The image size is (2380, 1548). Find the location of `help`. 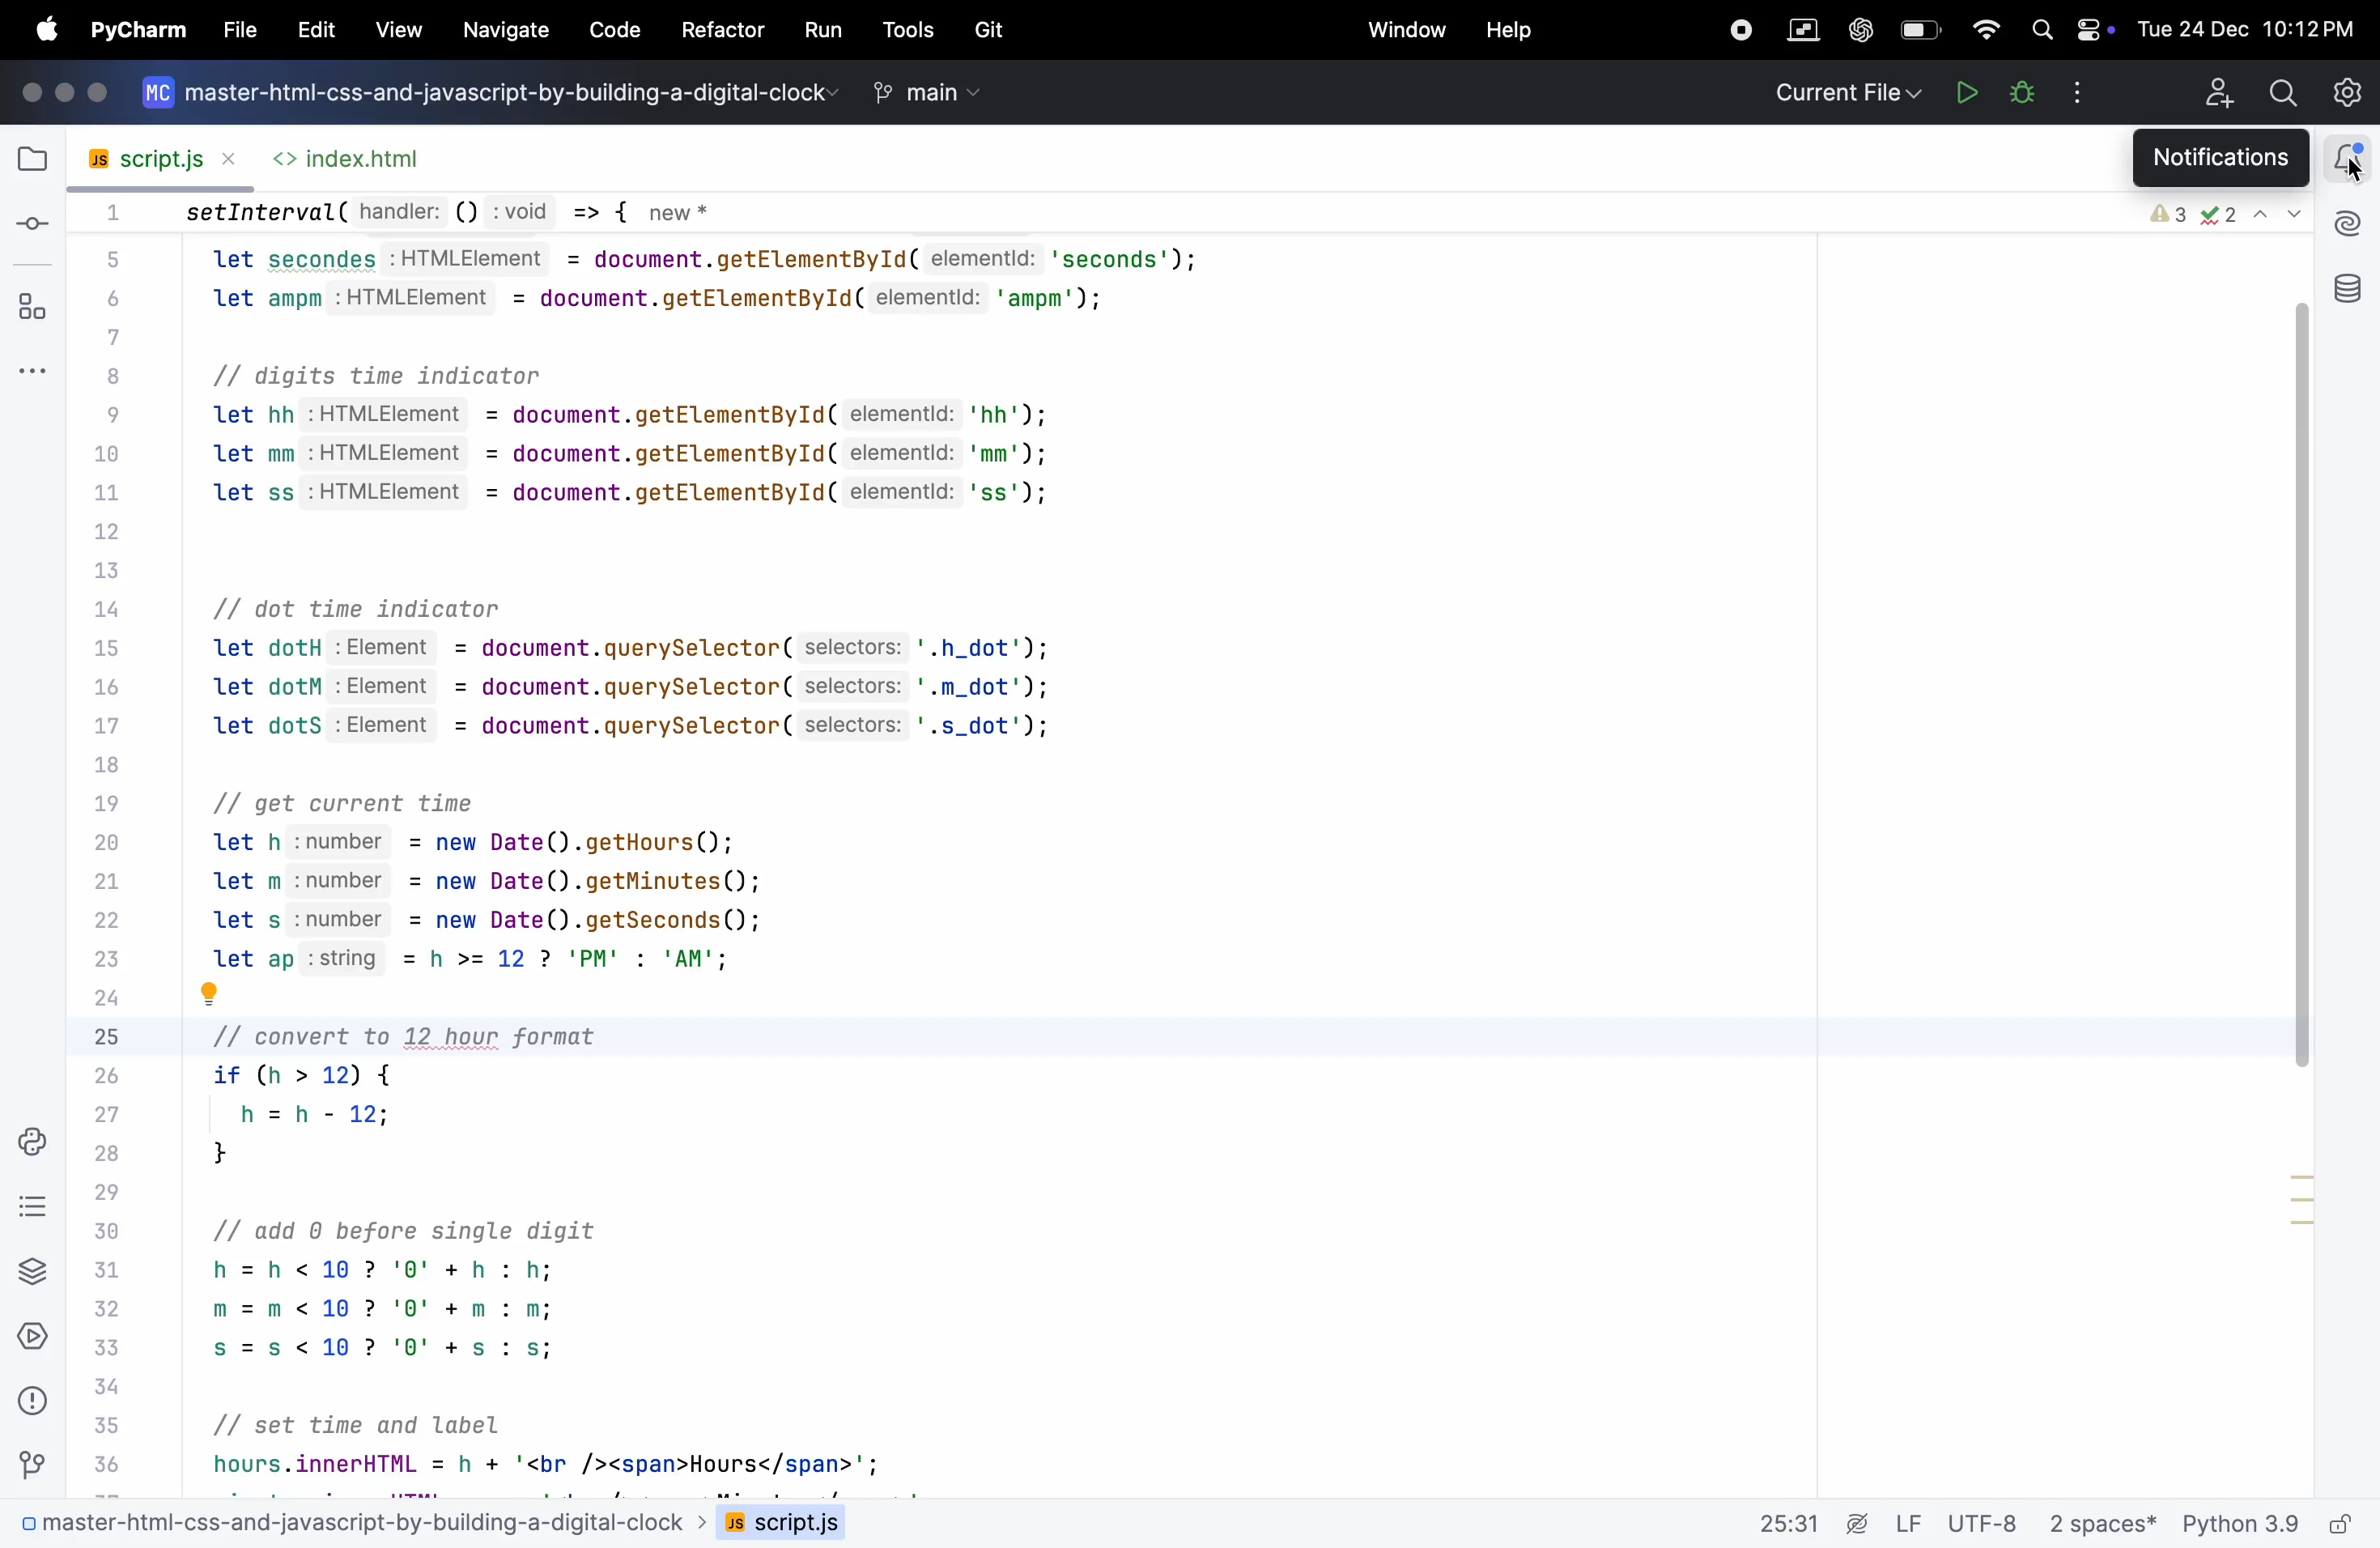

help is located at coordinates (1505, 32).